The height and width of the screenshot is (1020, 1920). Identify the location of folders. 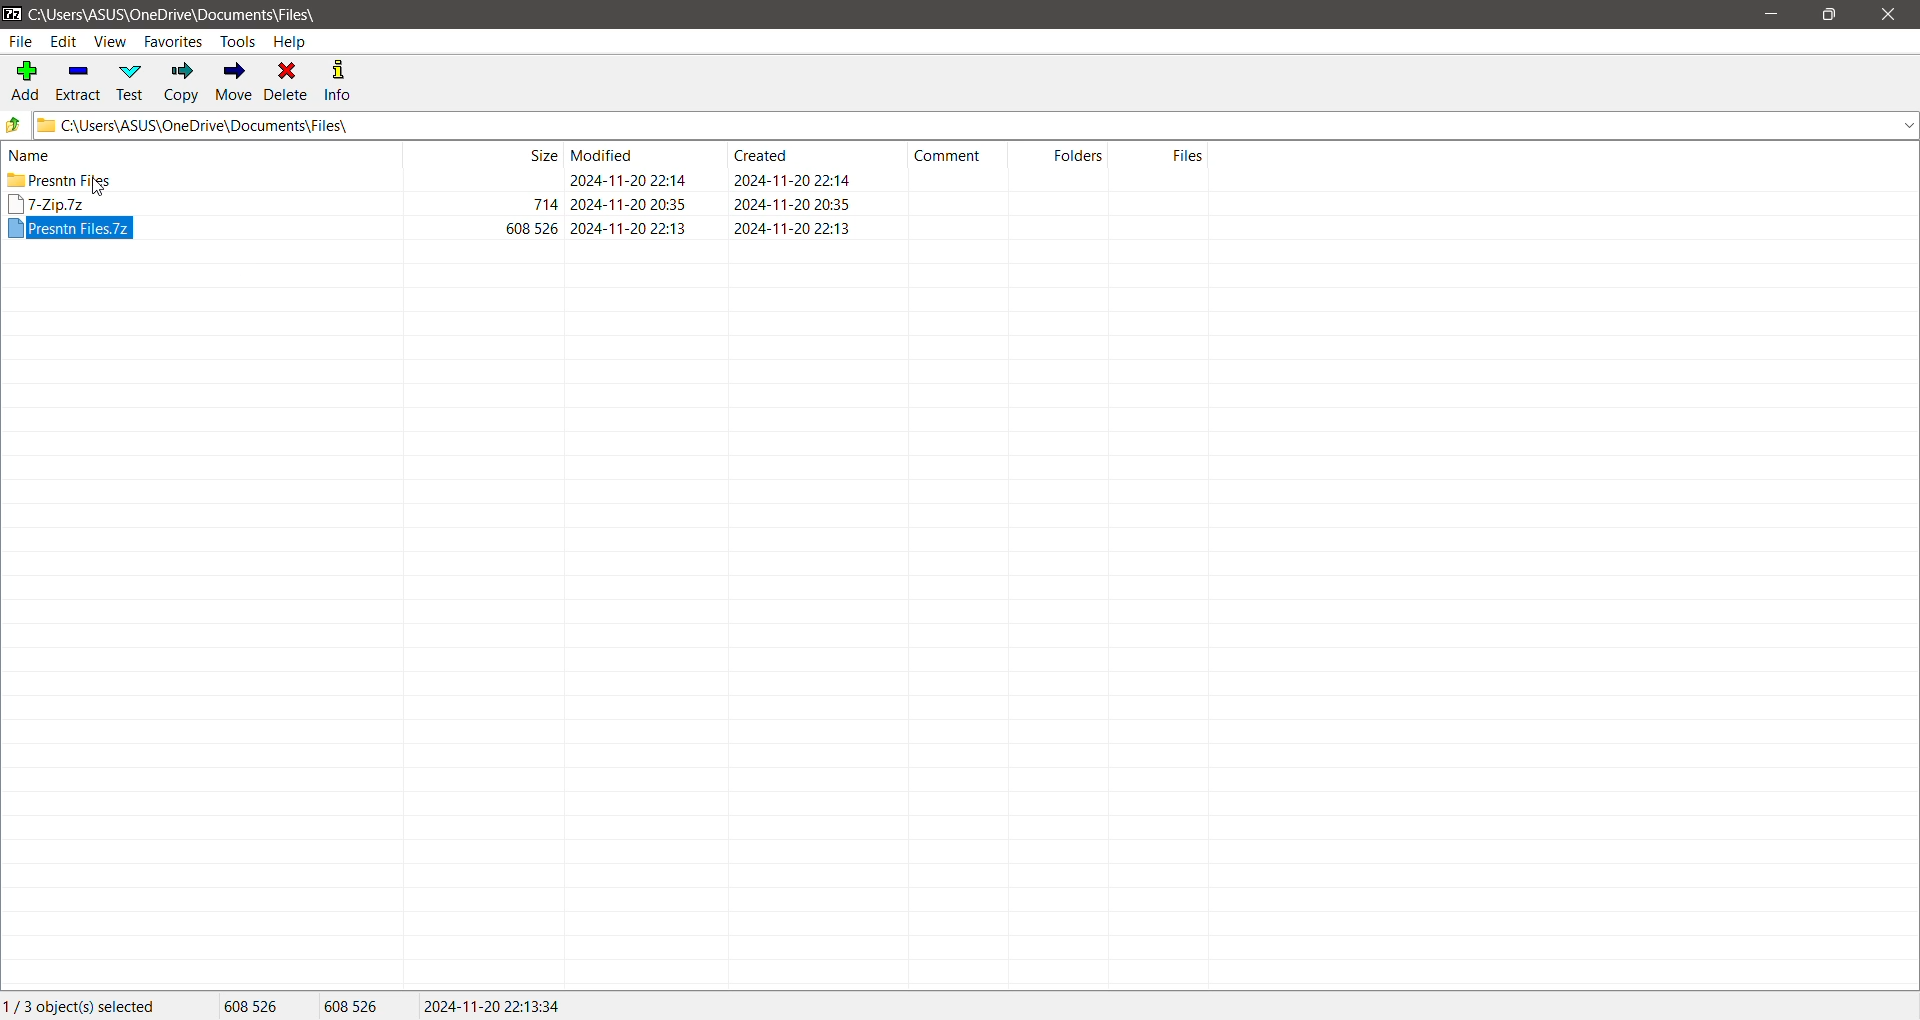
(1078, 154).